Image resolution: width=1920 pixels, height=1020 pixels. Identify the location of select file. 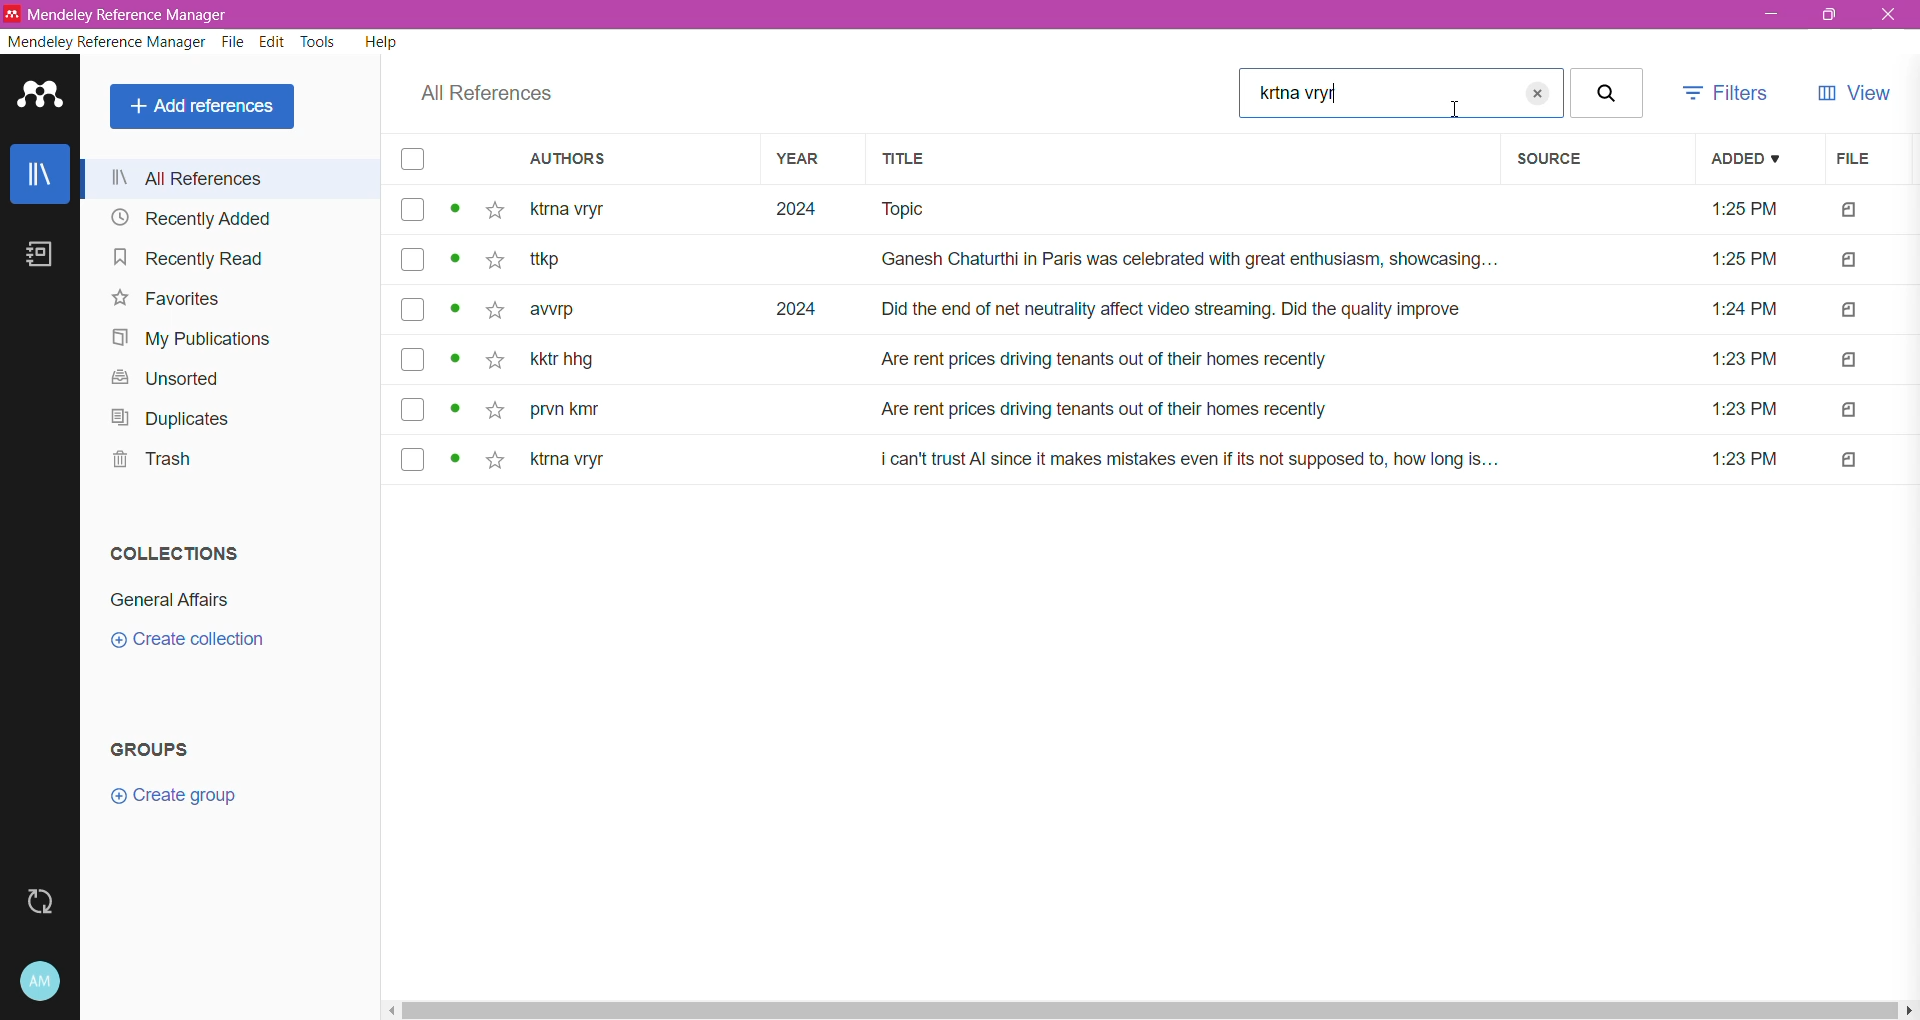
(408, 460).